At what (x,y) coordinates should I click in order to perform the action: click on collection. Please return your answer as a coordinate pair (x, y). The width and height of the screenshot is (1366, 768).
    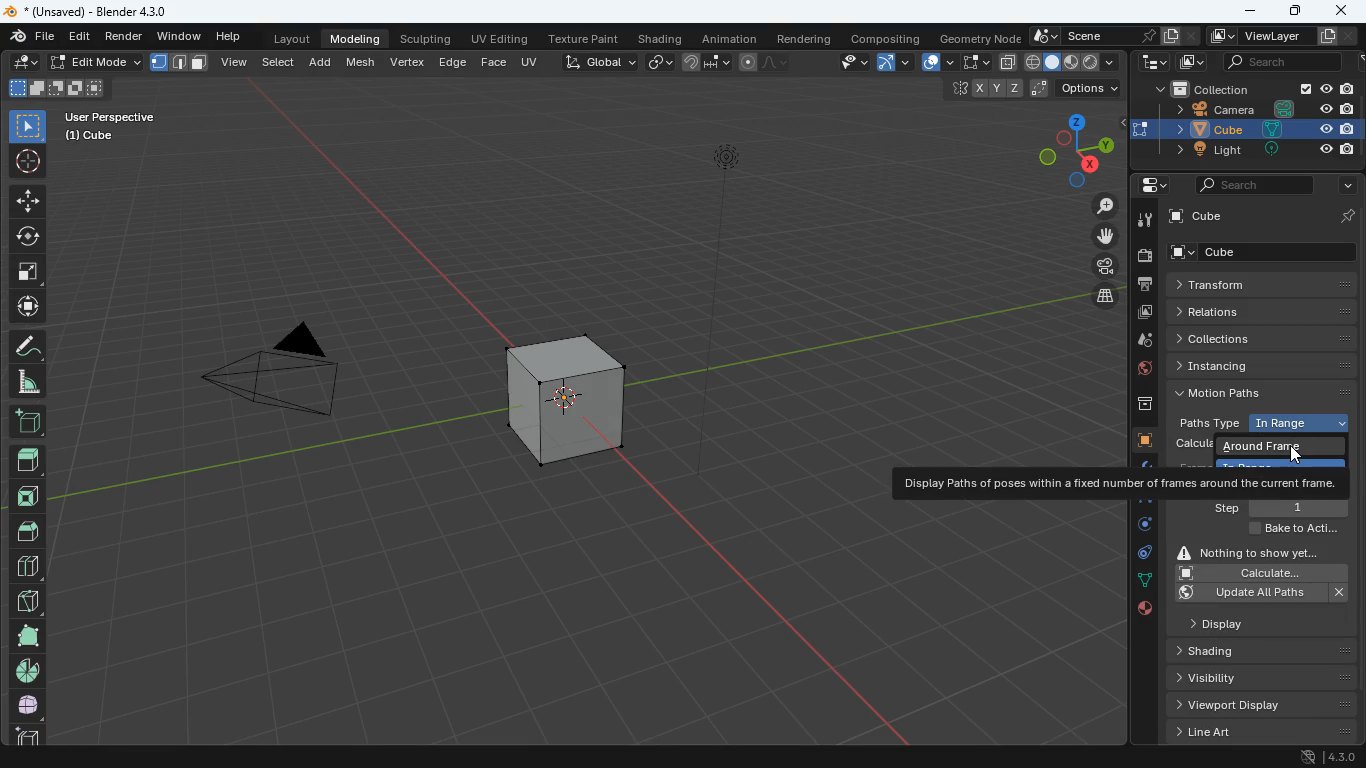
    Looking at the image, I should click on (1252, 90).